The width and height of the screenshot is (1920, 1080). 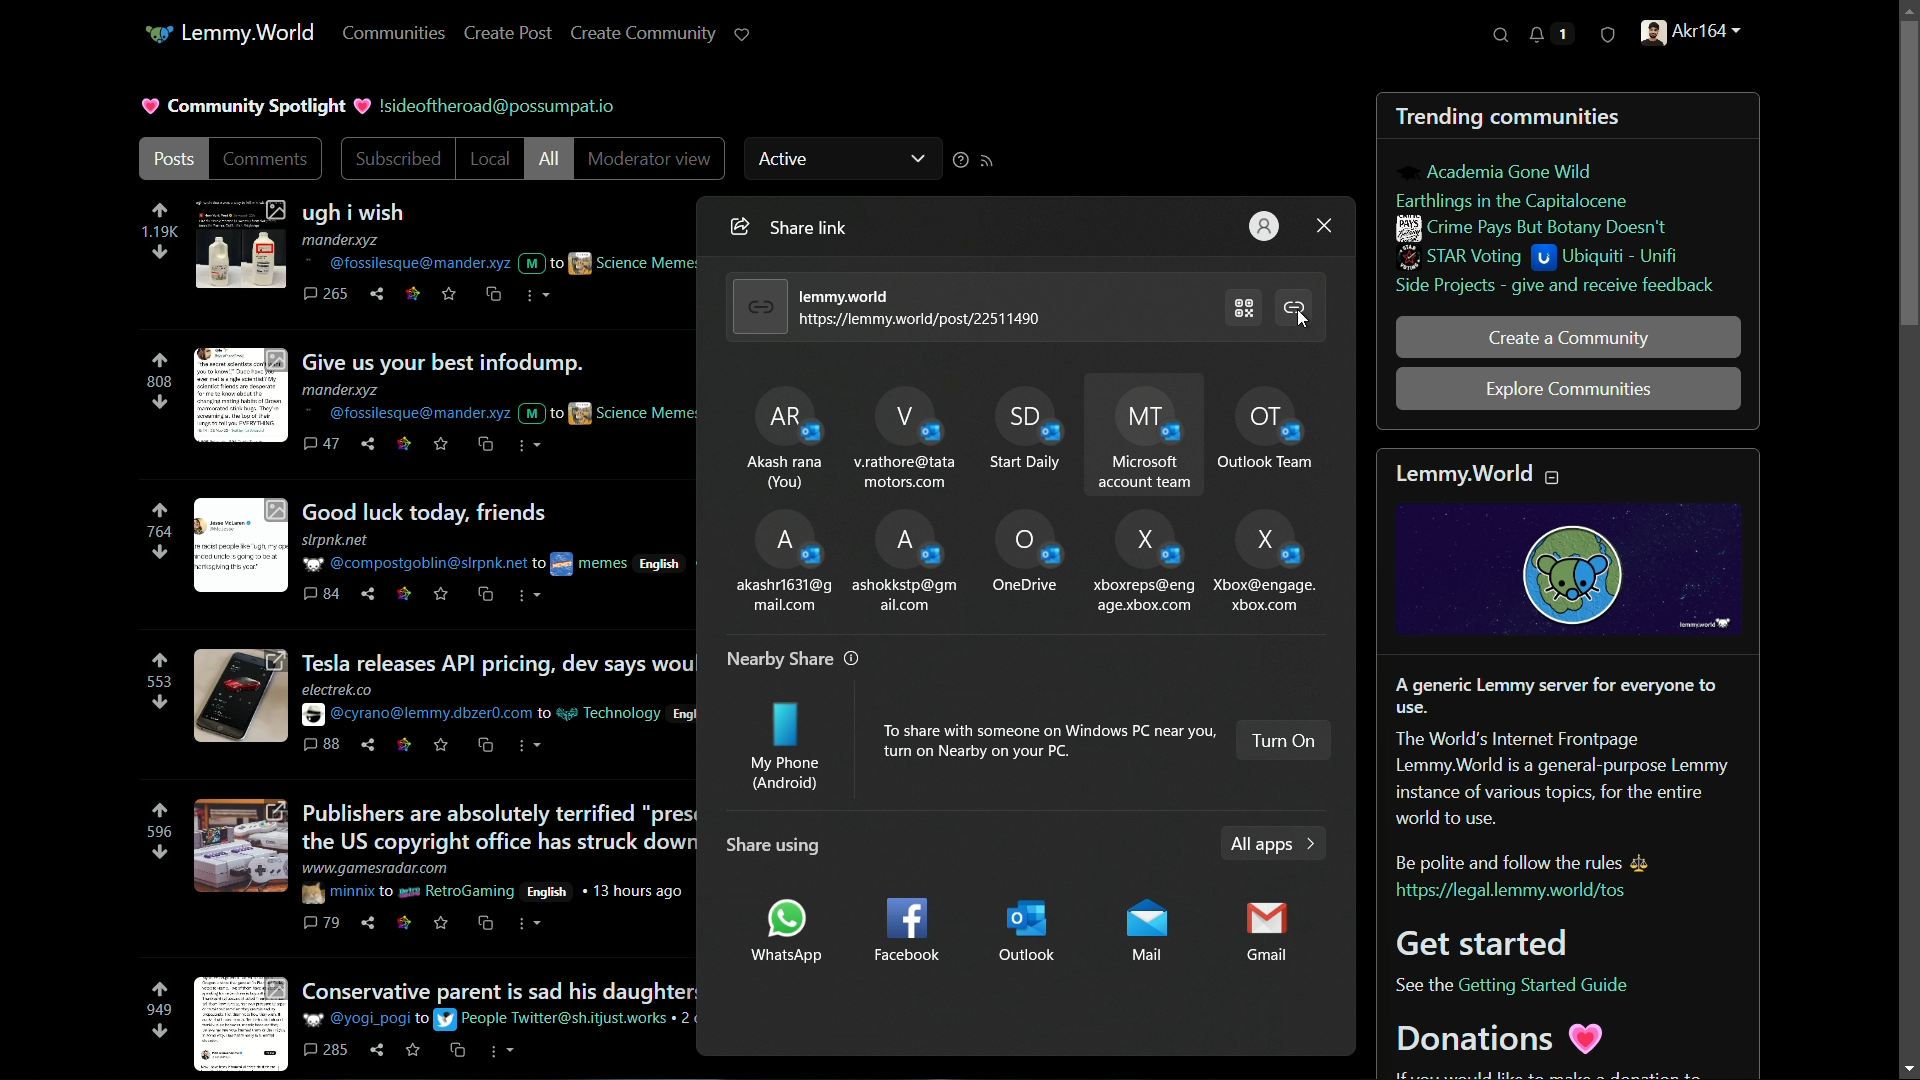 What do you see at coordinates (241, 696) in the screenshot?
I see `thumbnail` at bounding box center [241, 696].